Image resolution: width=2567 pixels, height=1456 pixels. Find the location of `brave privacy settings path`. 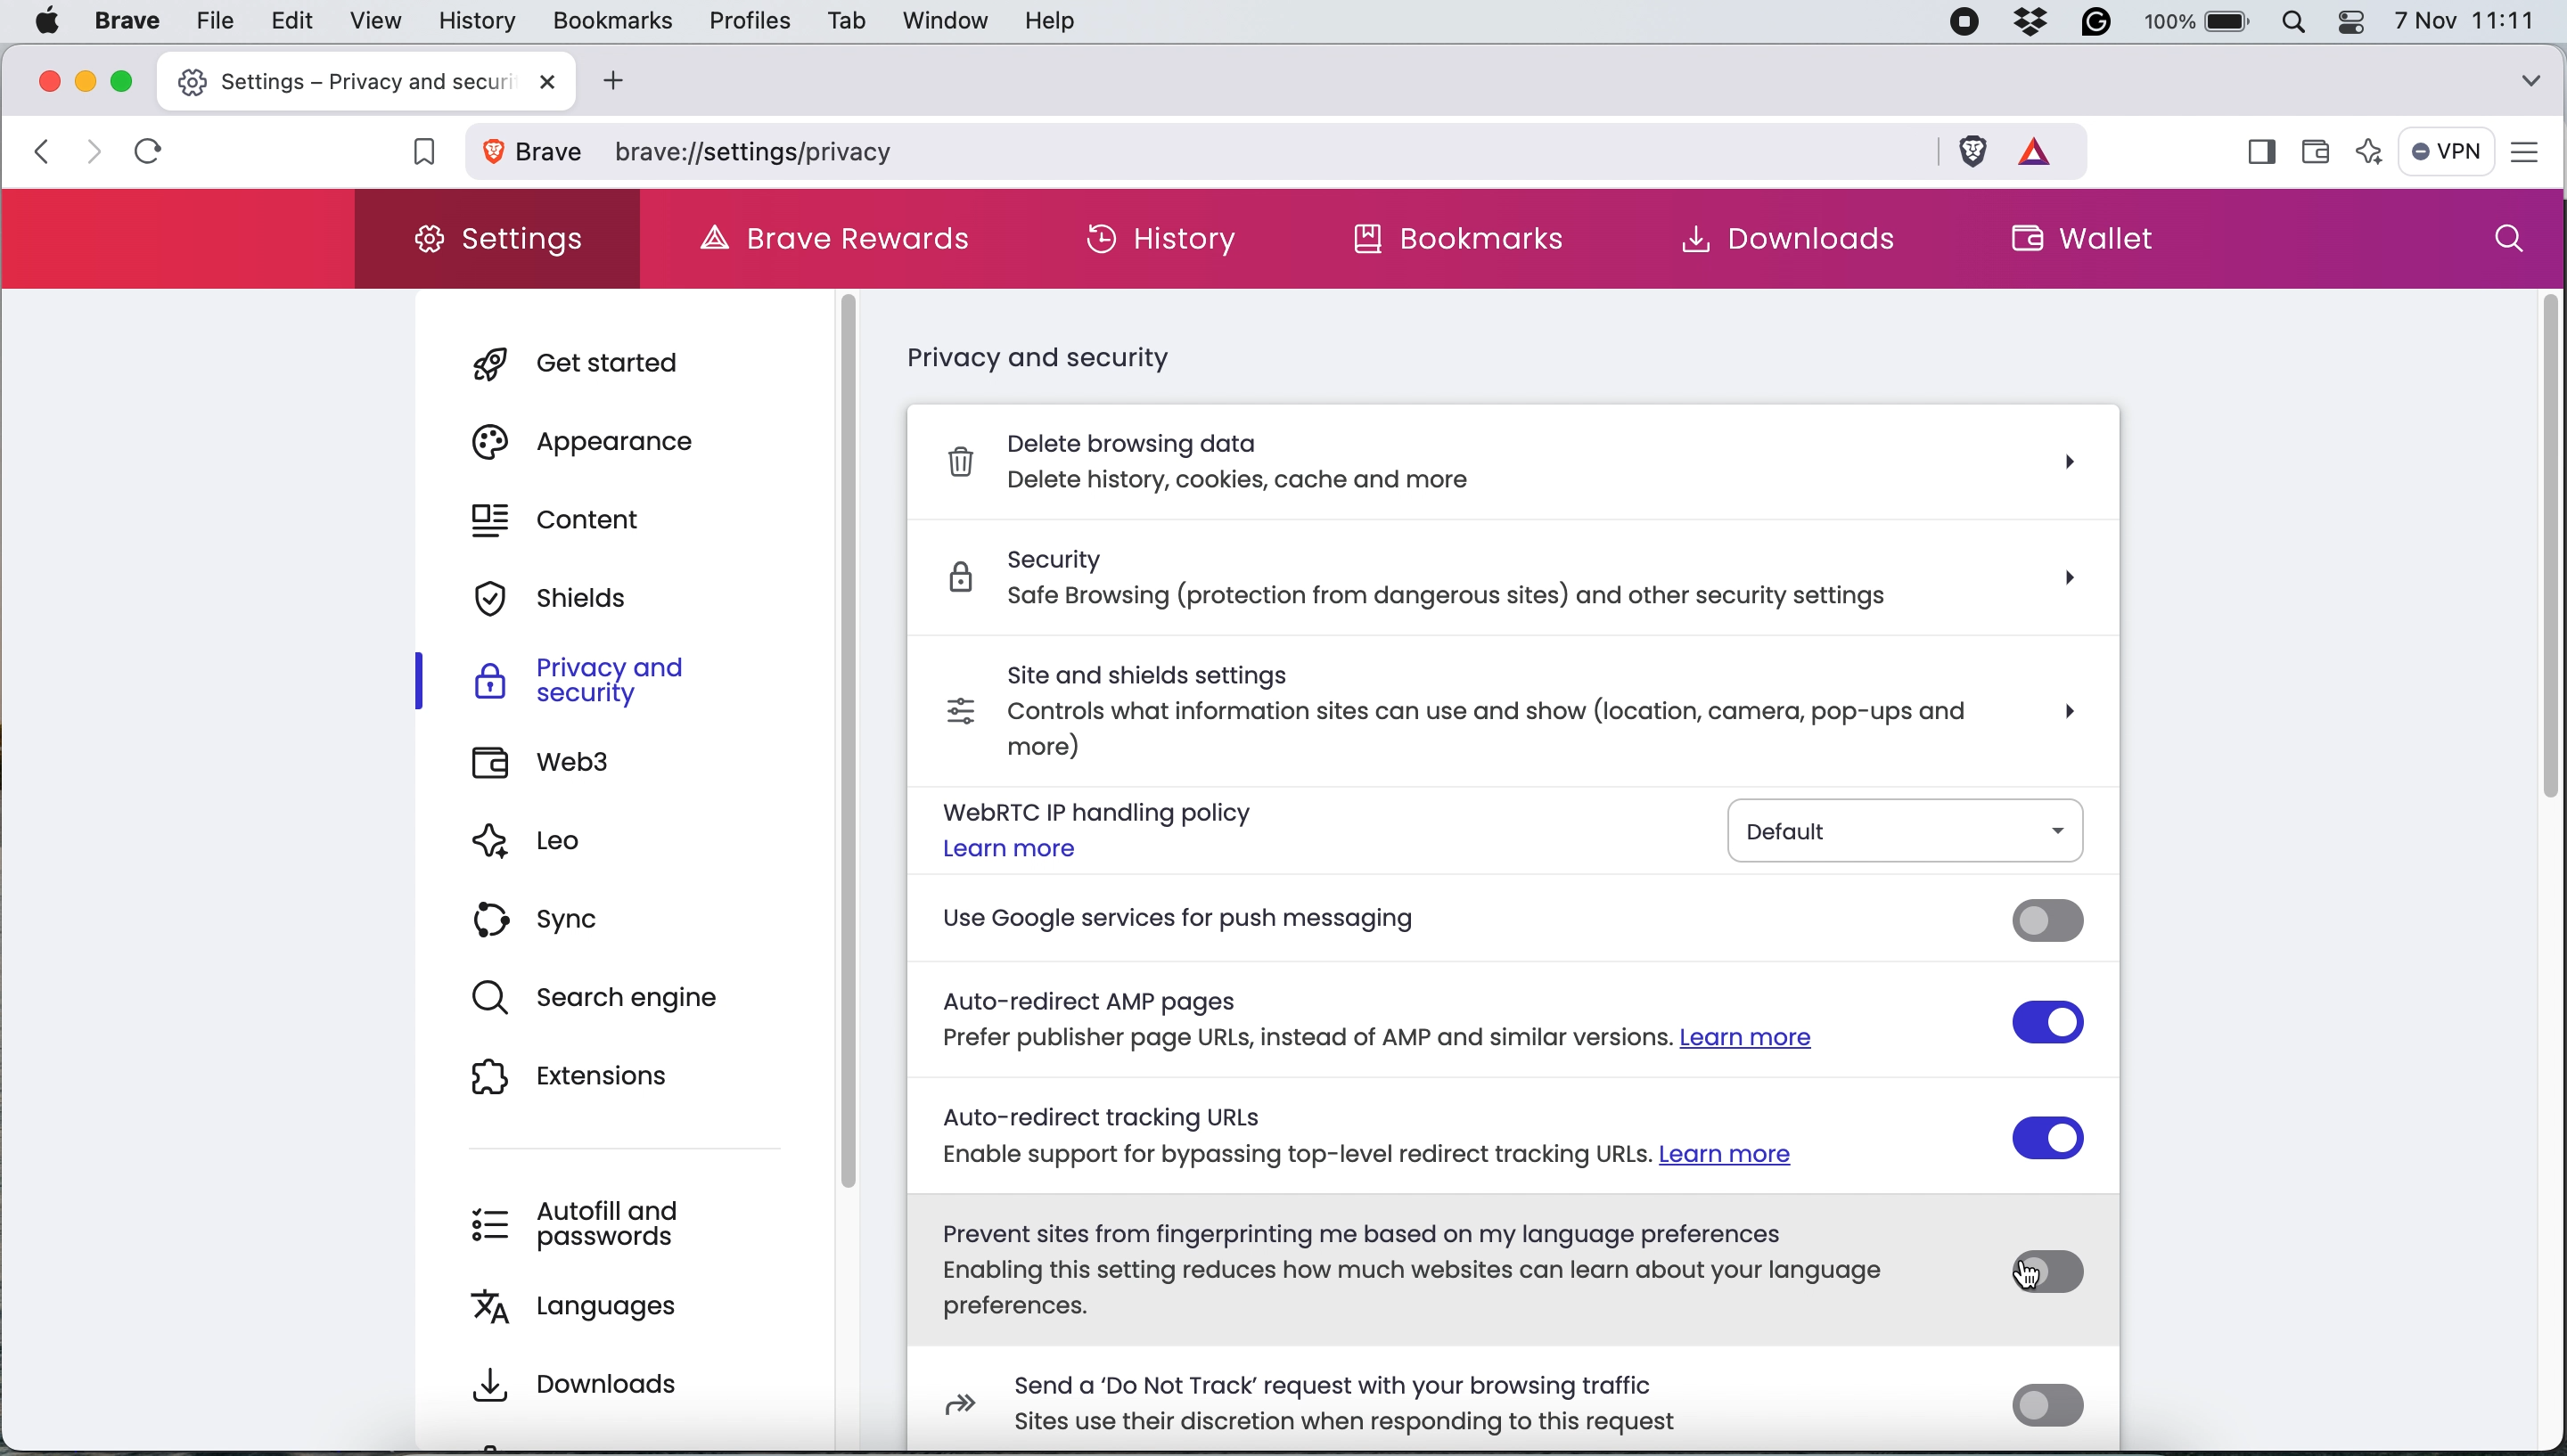

brave privacy settings path is located at coordinates (1273, 152).